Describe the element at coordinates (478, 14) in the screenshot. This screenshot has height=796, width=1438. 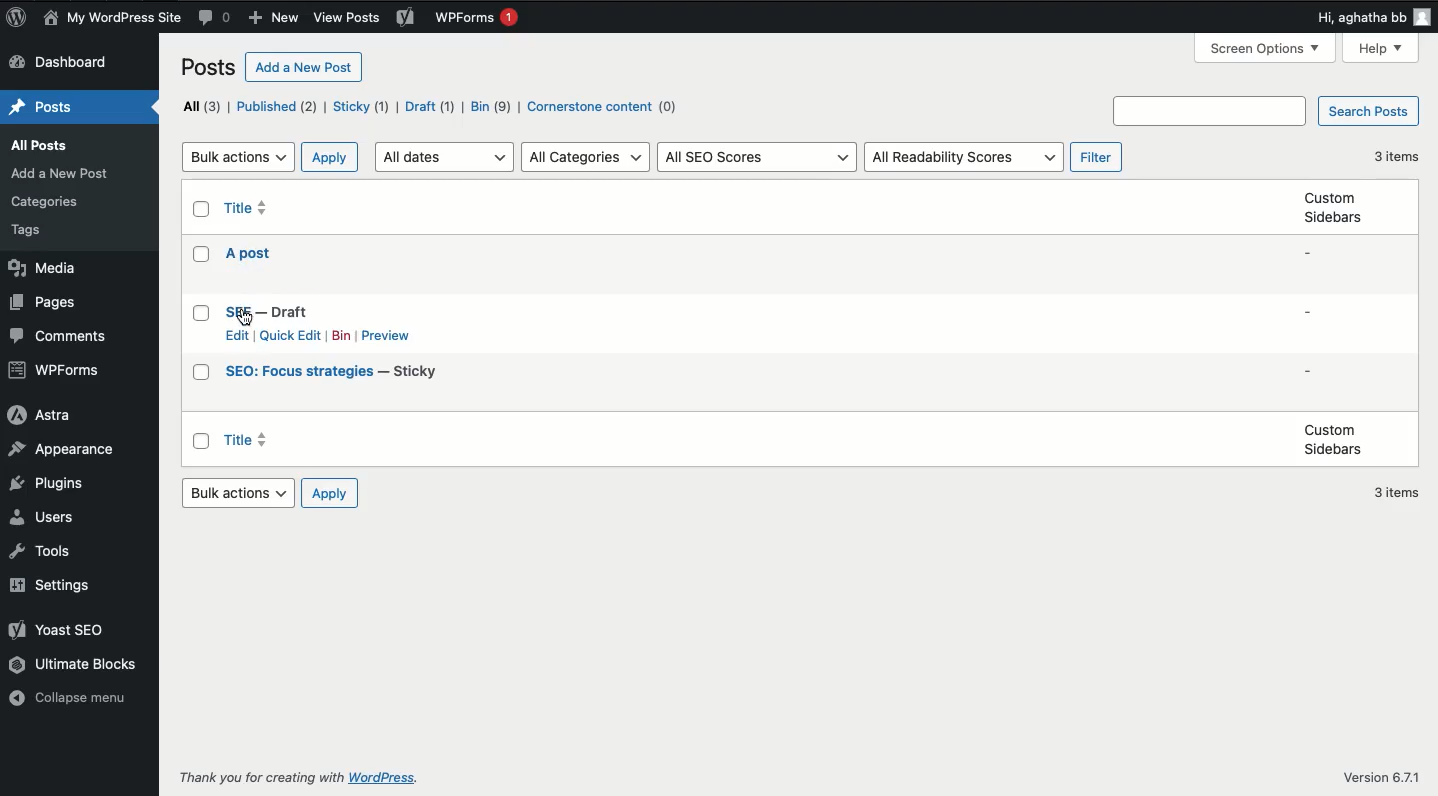
I see `WPForms` at that location.